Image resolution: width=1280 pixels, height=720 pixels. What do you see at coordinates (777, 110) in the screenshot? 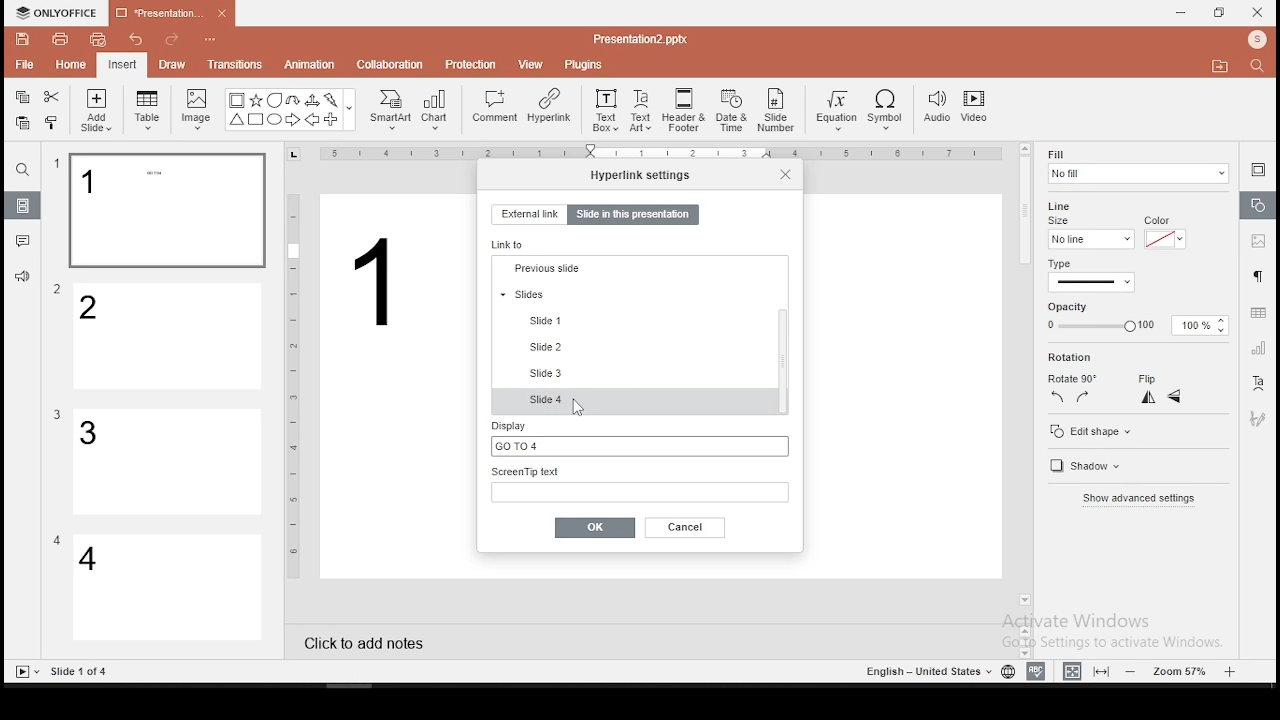
I see `slide number` at bounding box center [777, 110].